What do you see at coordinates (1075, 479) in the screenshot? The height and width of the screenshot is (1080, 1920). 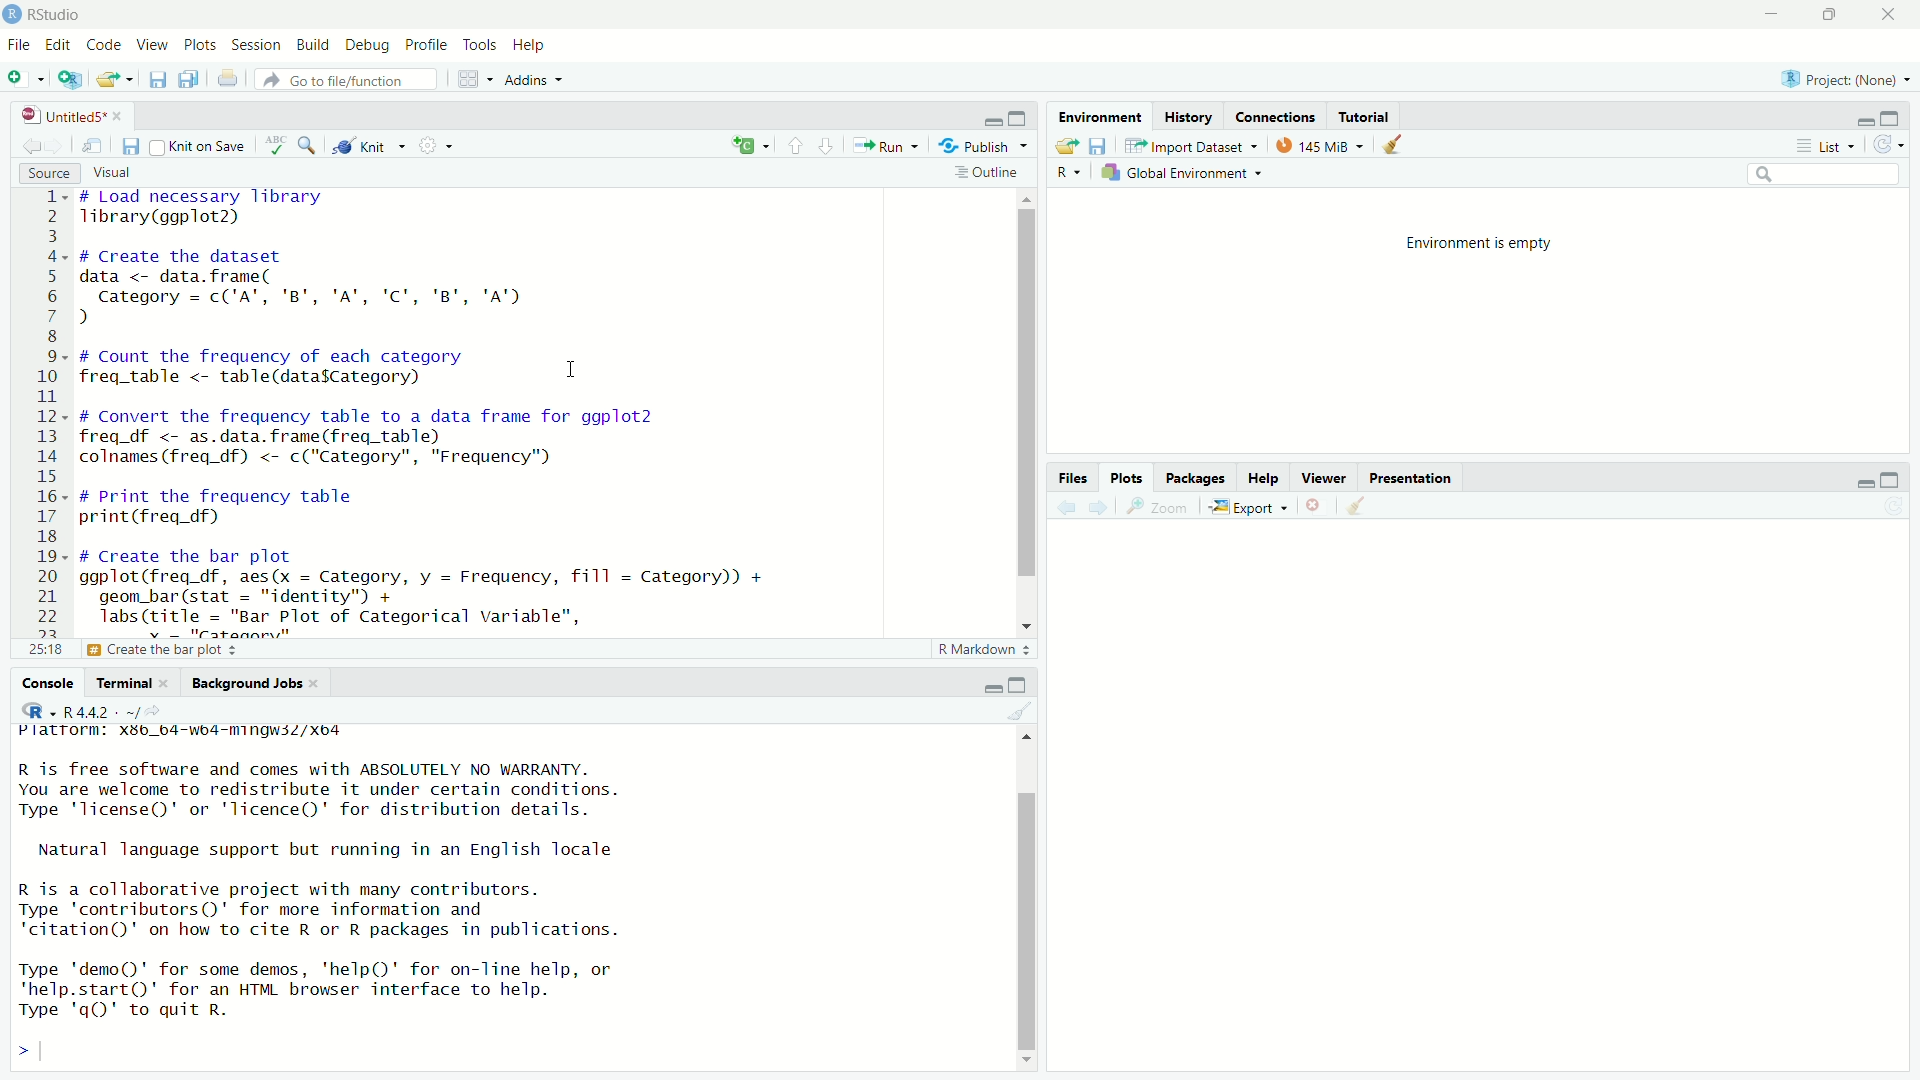 I see `files` at bounding box center [1075, 479].